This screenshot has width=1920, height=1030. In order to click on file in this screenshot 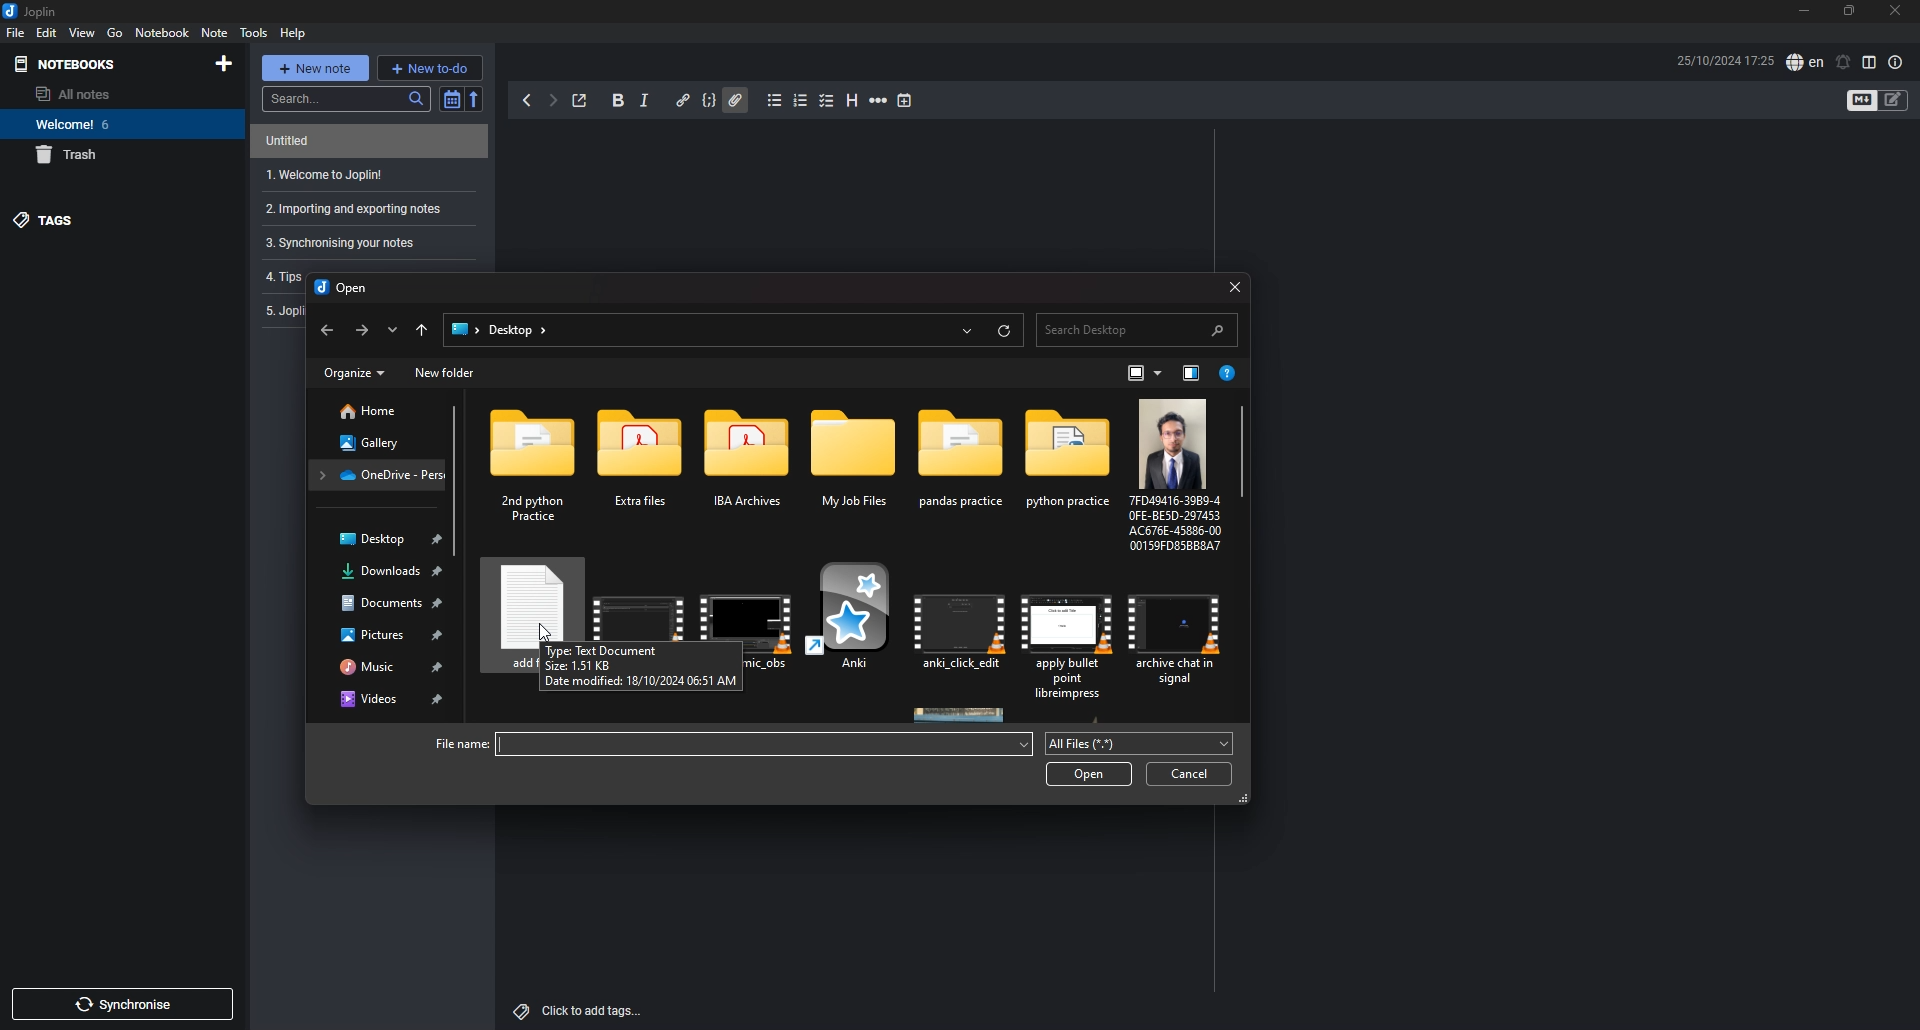, I will do `click(1070, 634)`.